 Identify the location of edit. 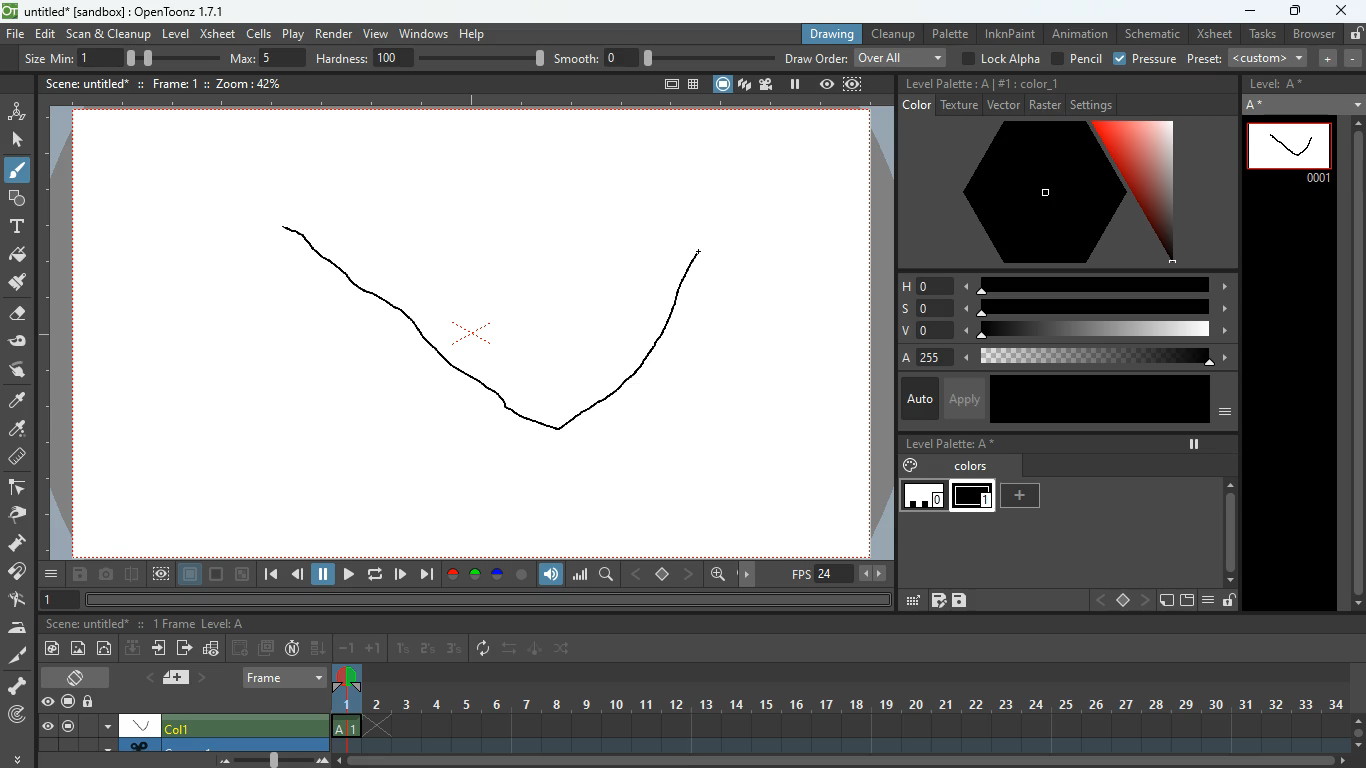
(46, 34).